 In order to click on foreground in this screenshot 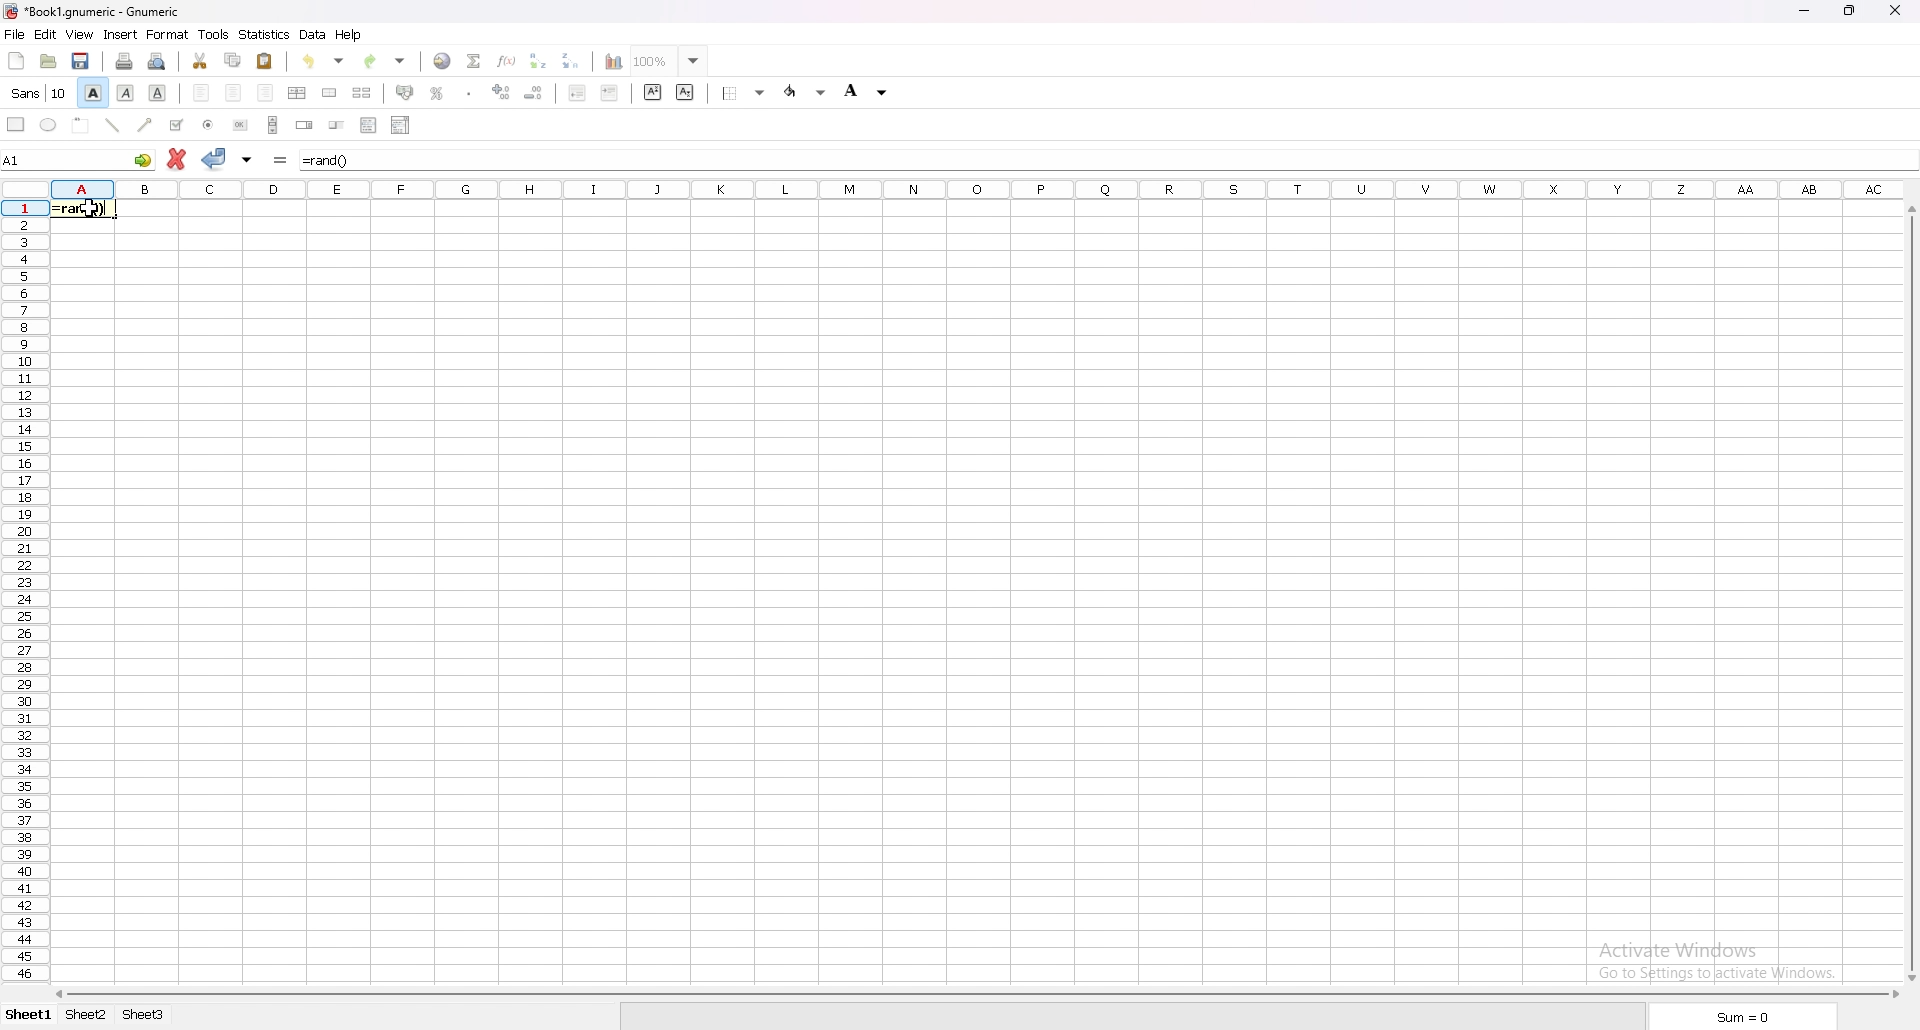, I will do `click(807, 91)`.